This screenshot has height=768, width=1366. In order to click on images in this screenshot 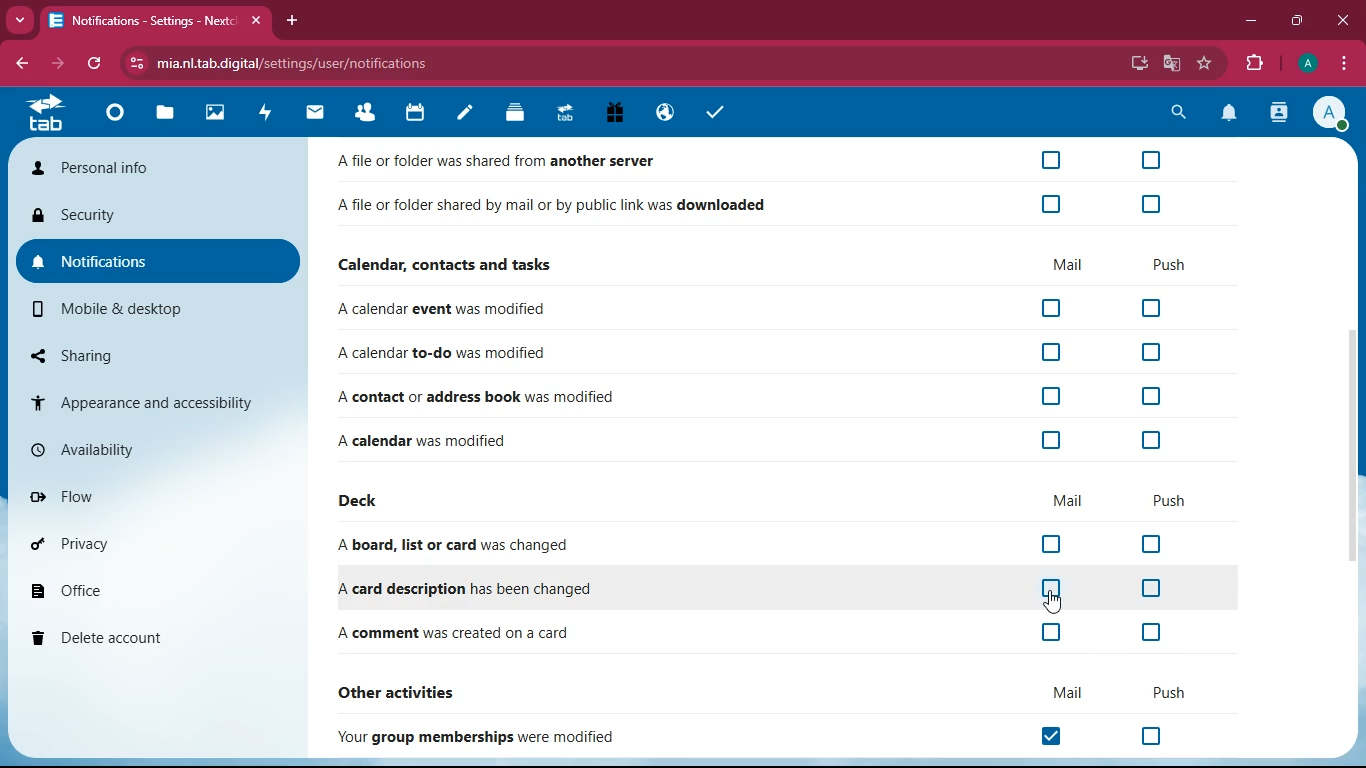, I will do `click(213, 114)`.